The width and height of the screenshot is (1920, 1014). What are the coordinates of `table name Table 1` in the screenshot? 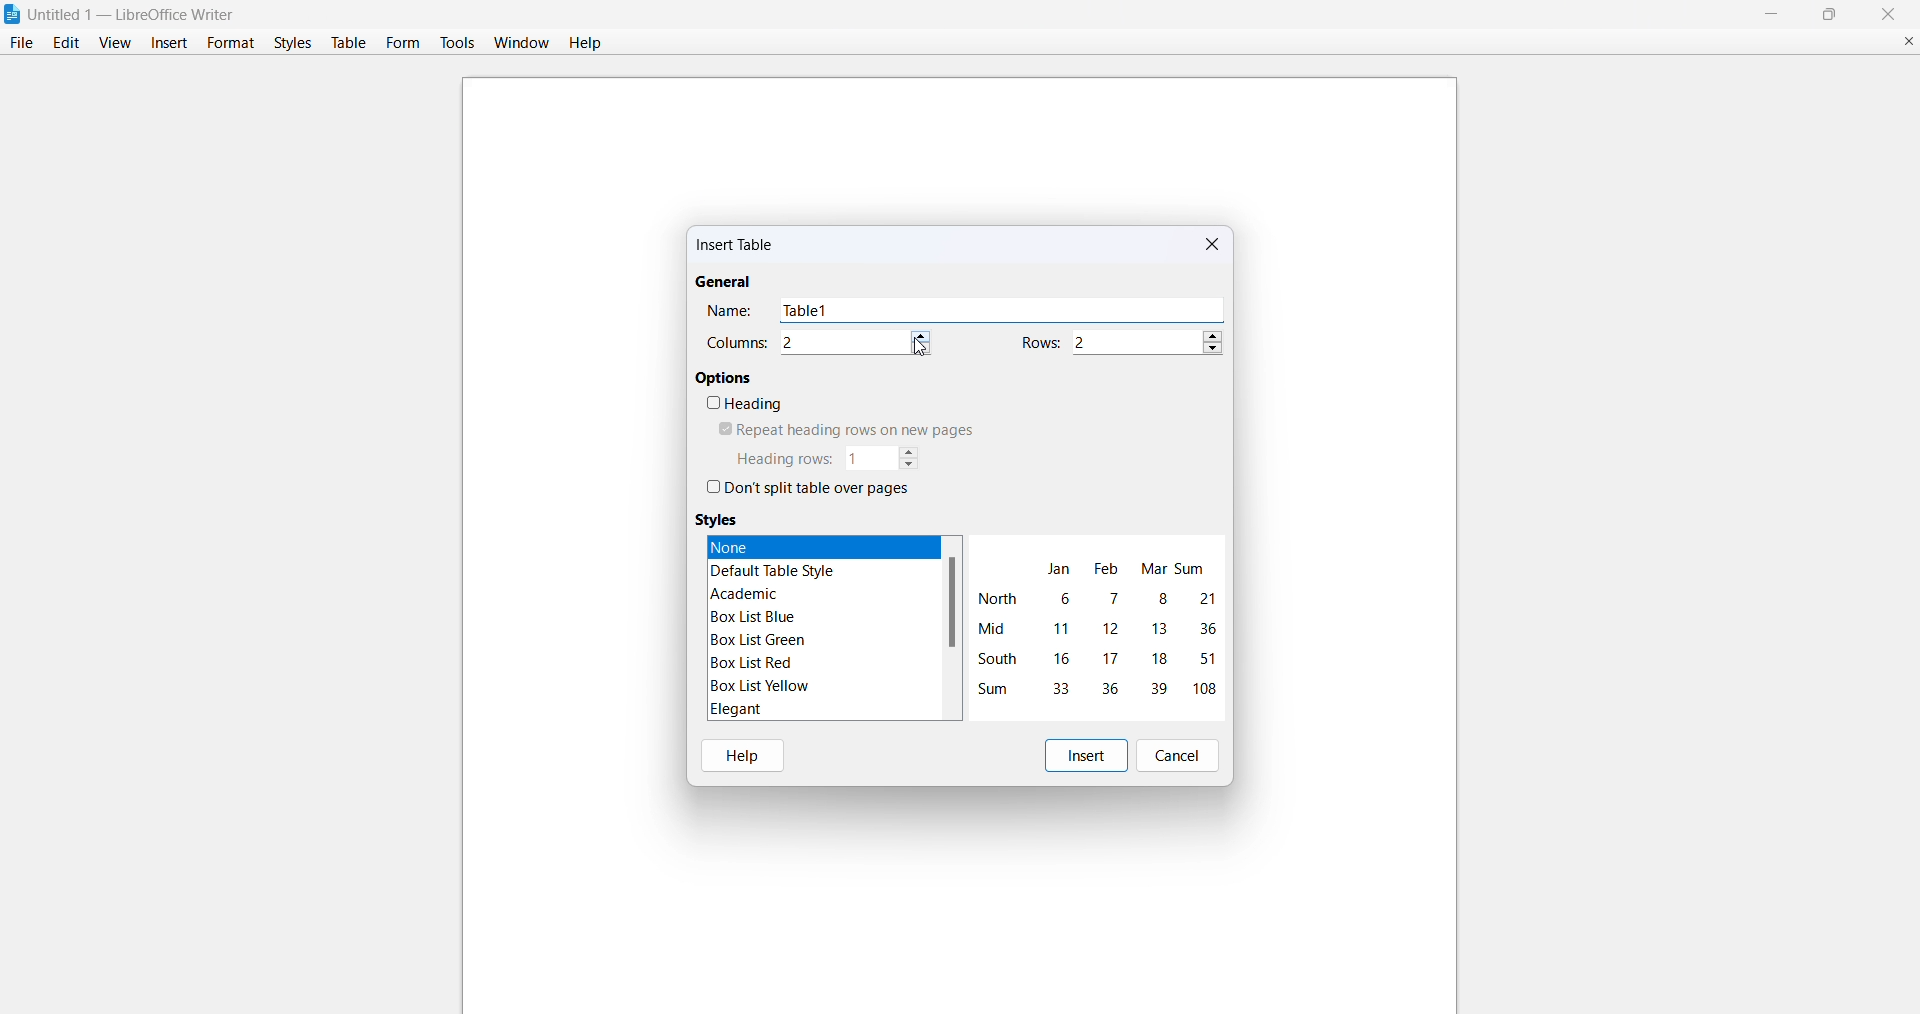 It's located at (1003, 310).